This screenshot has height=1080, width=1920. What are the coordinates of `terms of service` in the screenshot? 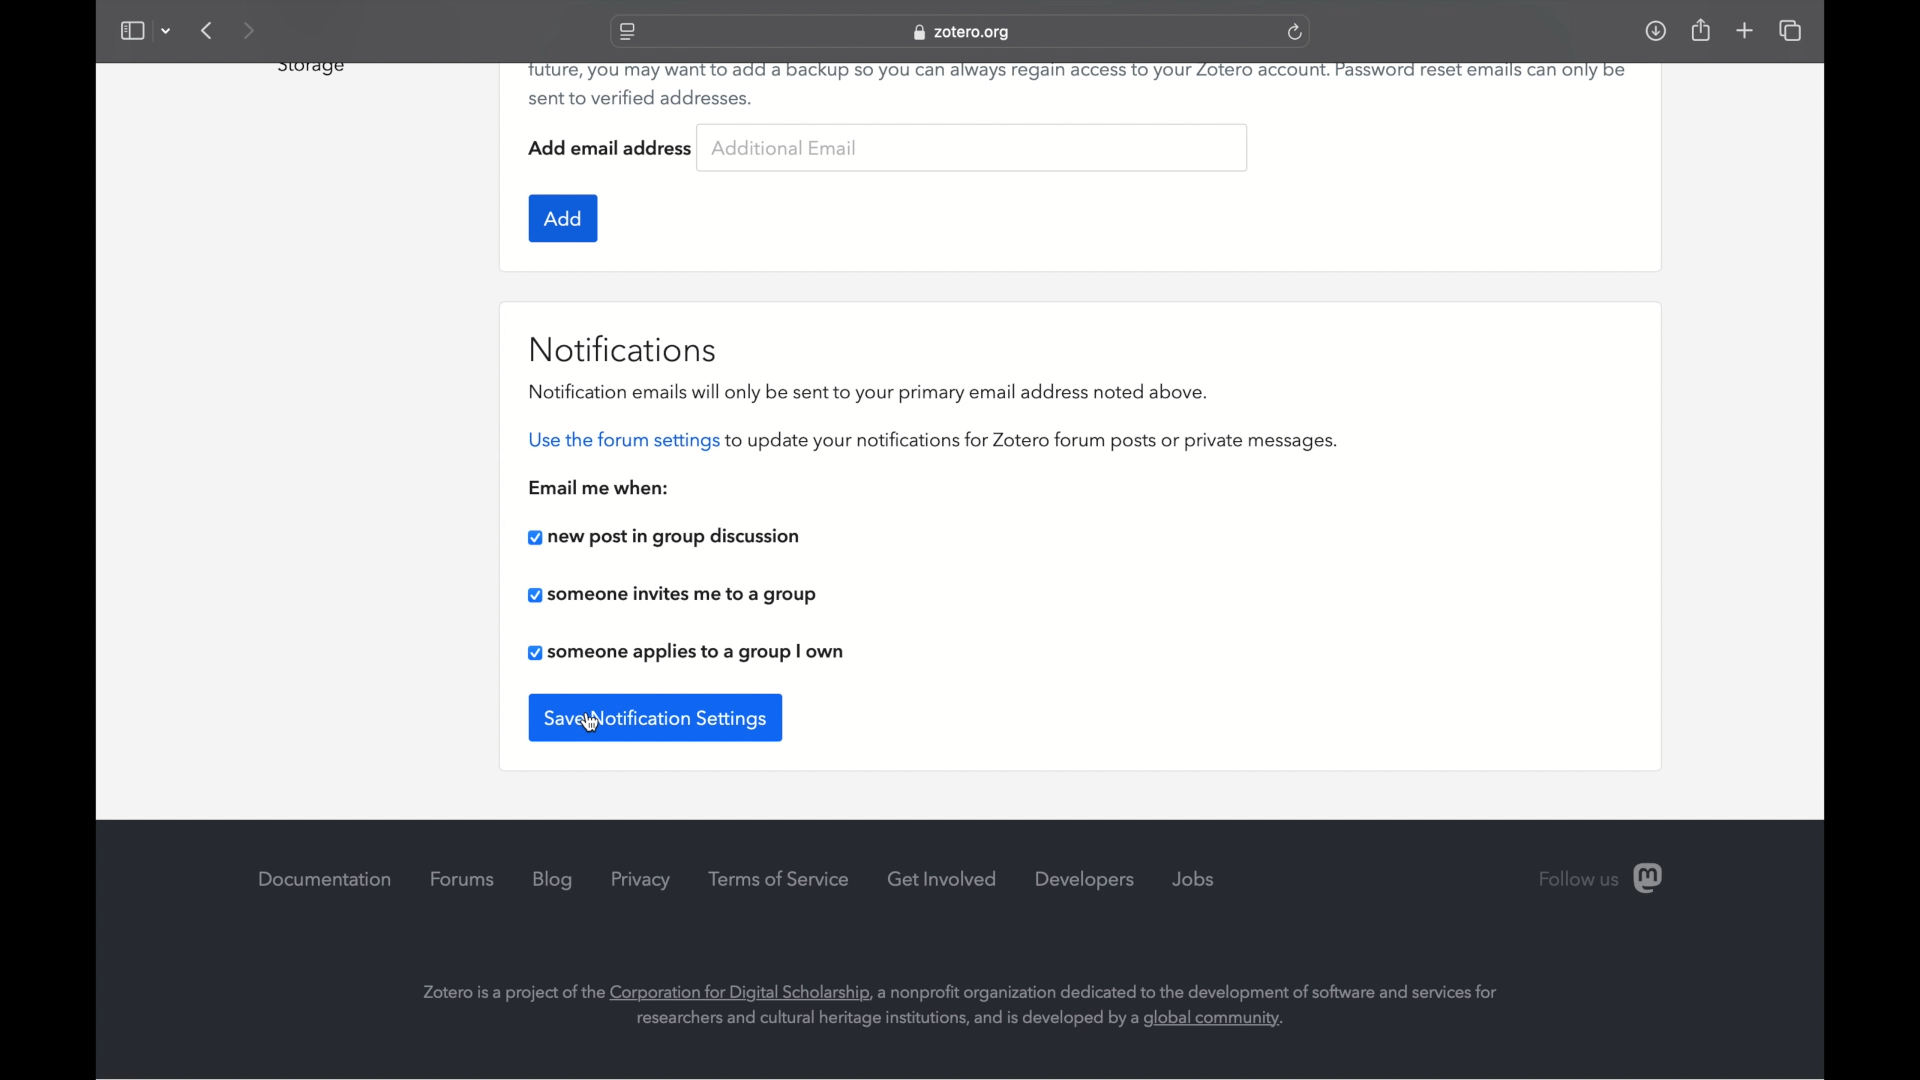 It's located at (778, 878).